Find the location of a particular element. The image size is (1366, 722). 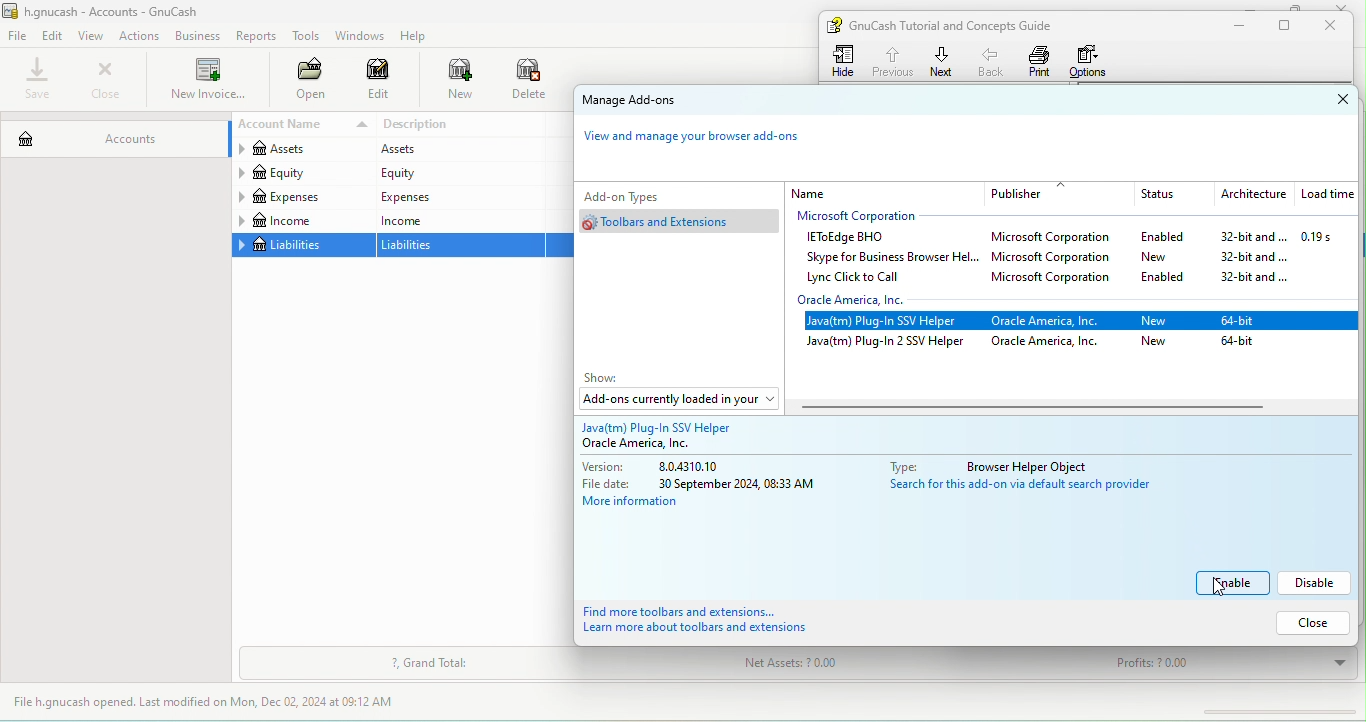

options is located at coordinates (1093, 61).